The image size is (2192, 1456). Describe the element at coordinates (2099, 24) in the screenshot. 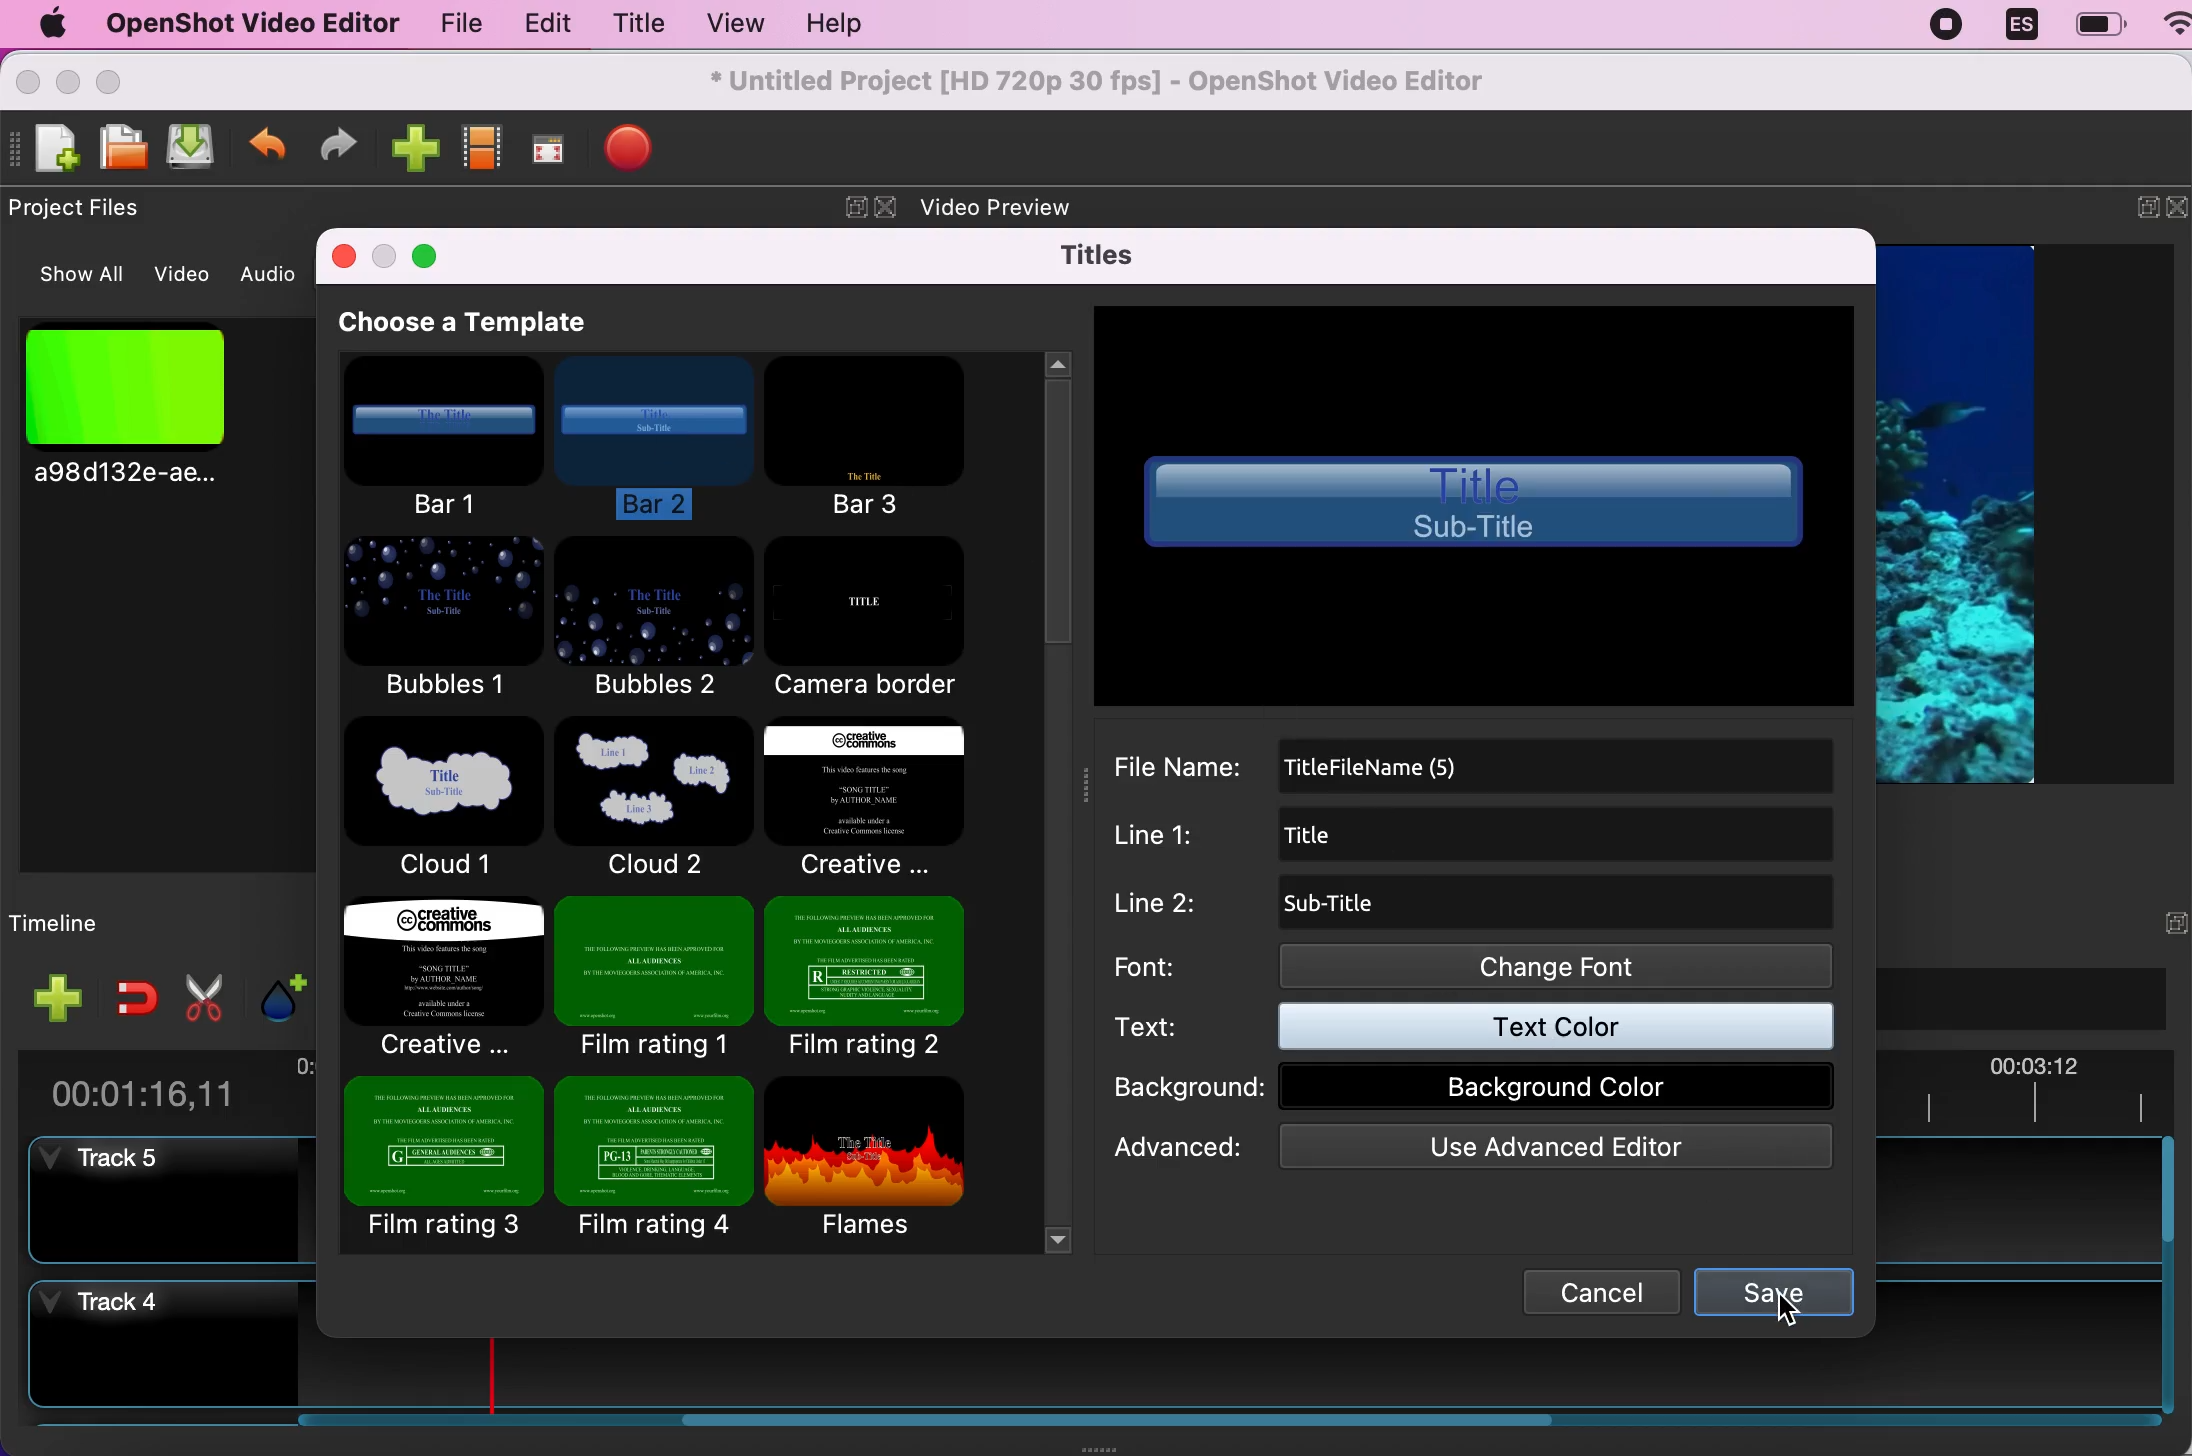

I see `battery` at that location.